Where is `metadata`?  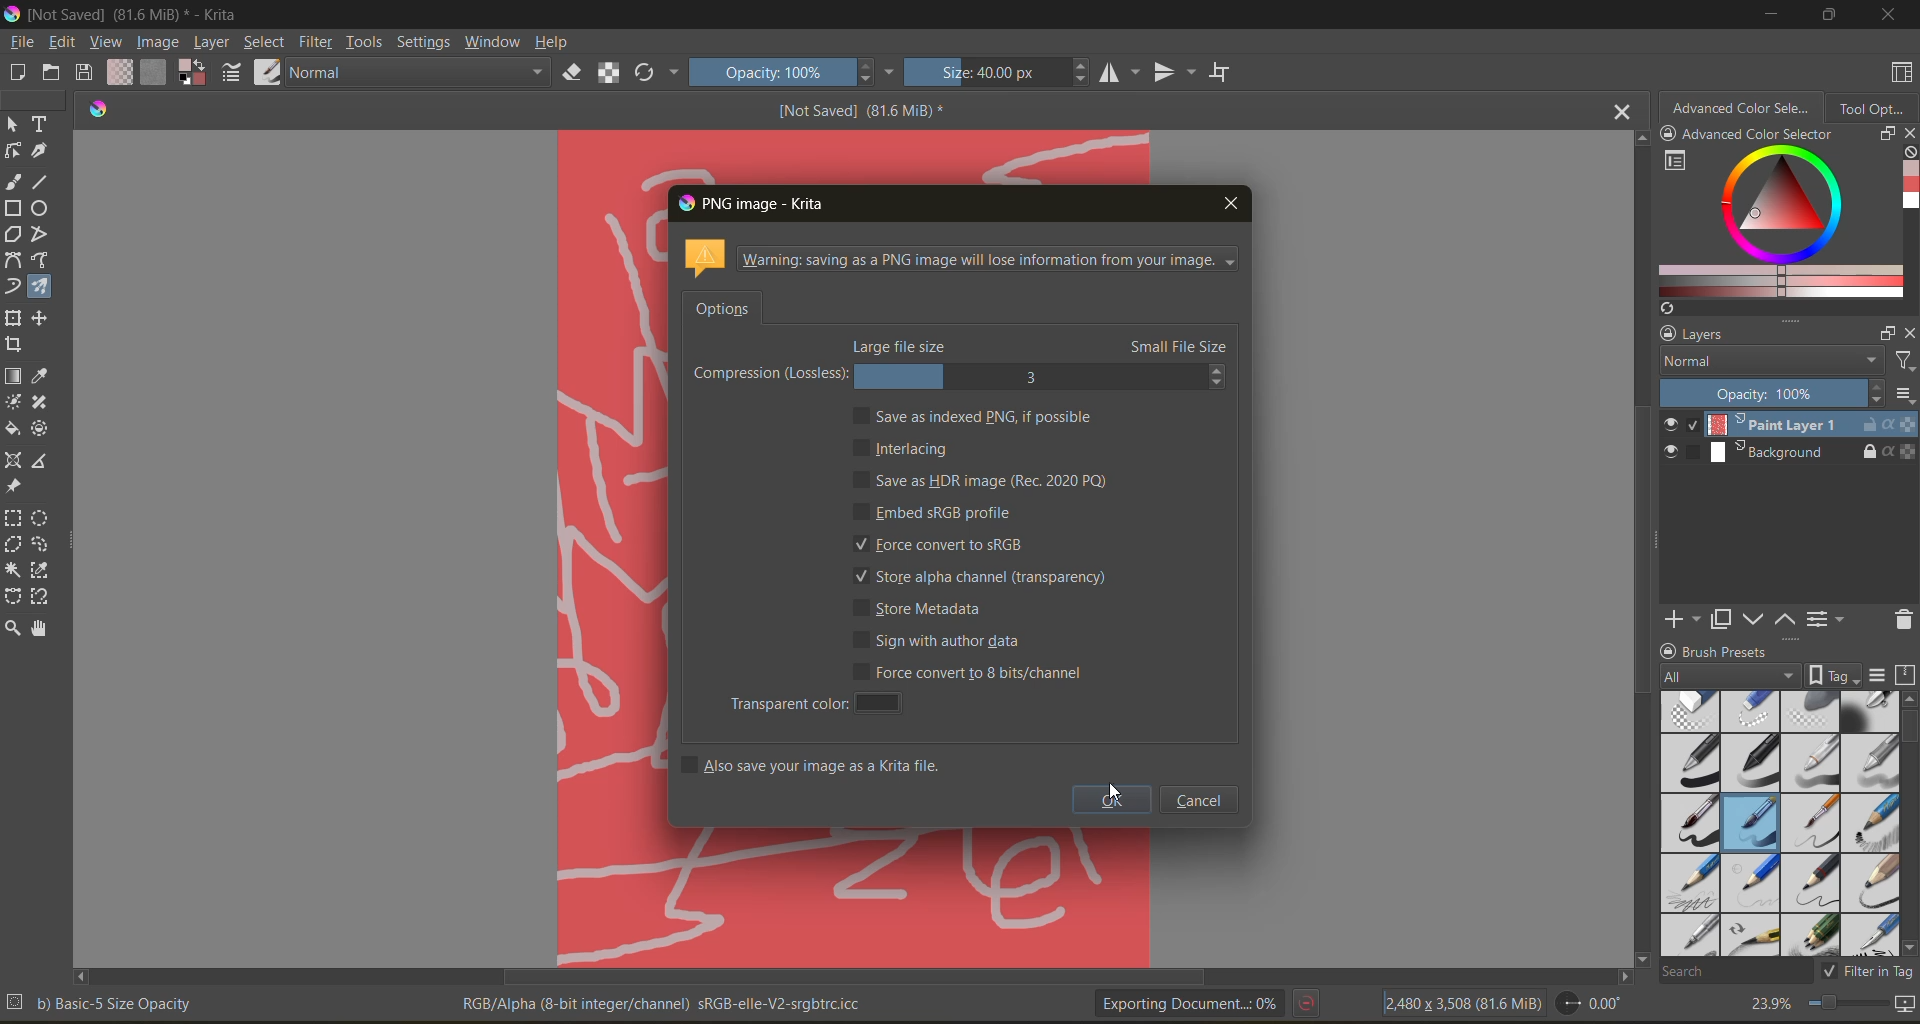 metadata is located at coordinates (990, 261).